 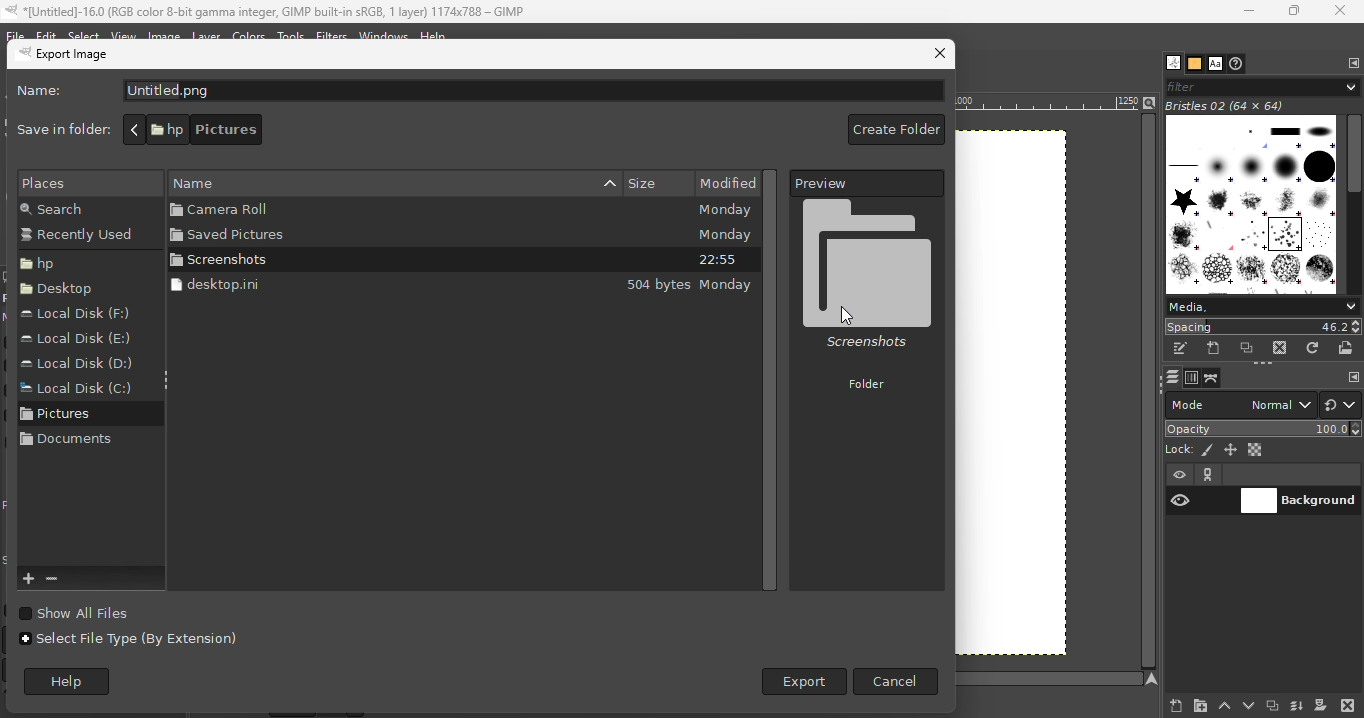 I want to click on Help, so click(x=75, y=683).